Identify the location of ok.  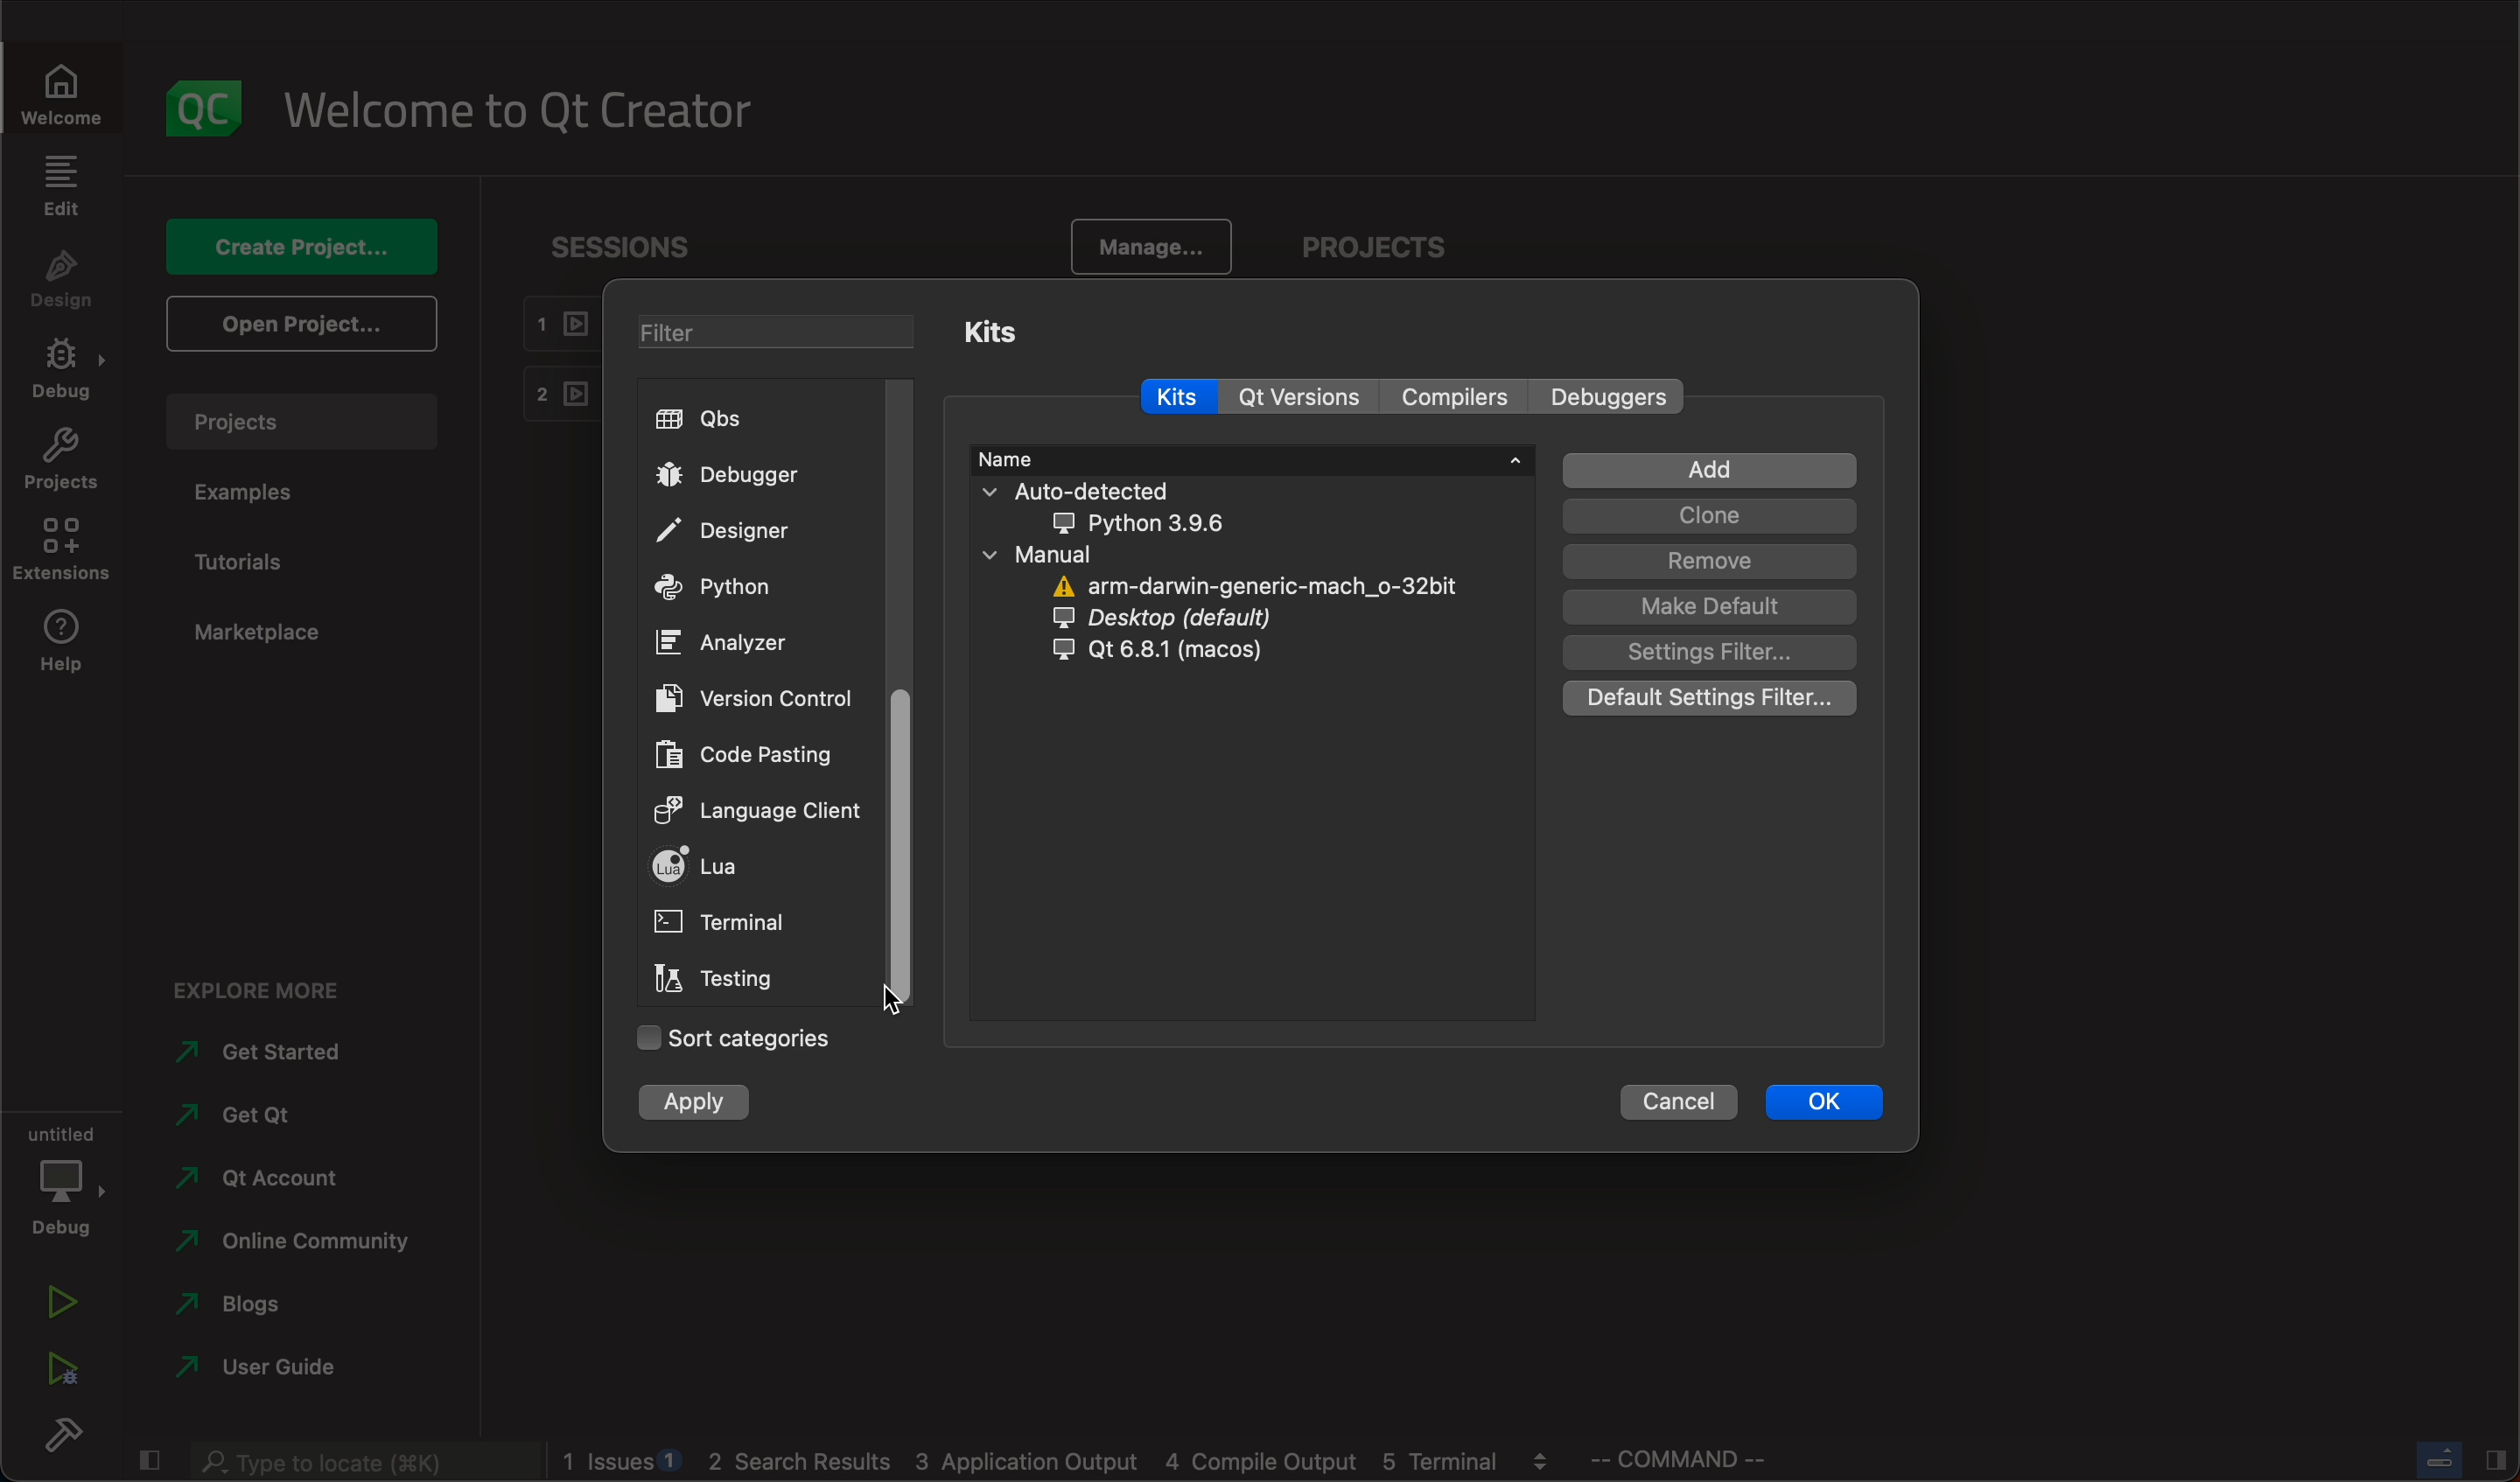
(1832, 1099).